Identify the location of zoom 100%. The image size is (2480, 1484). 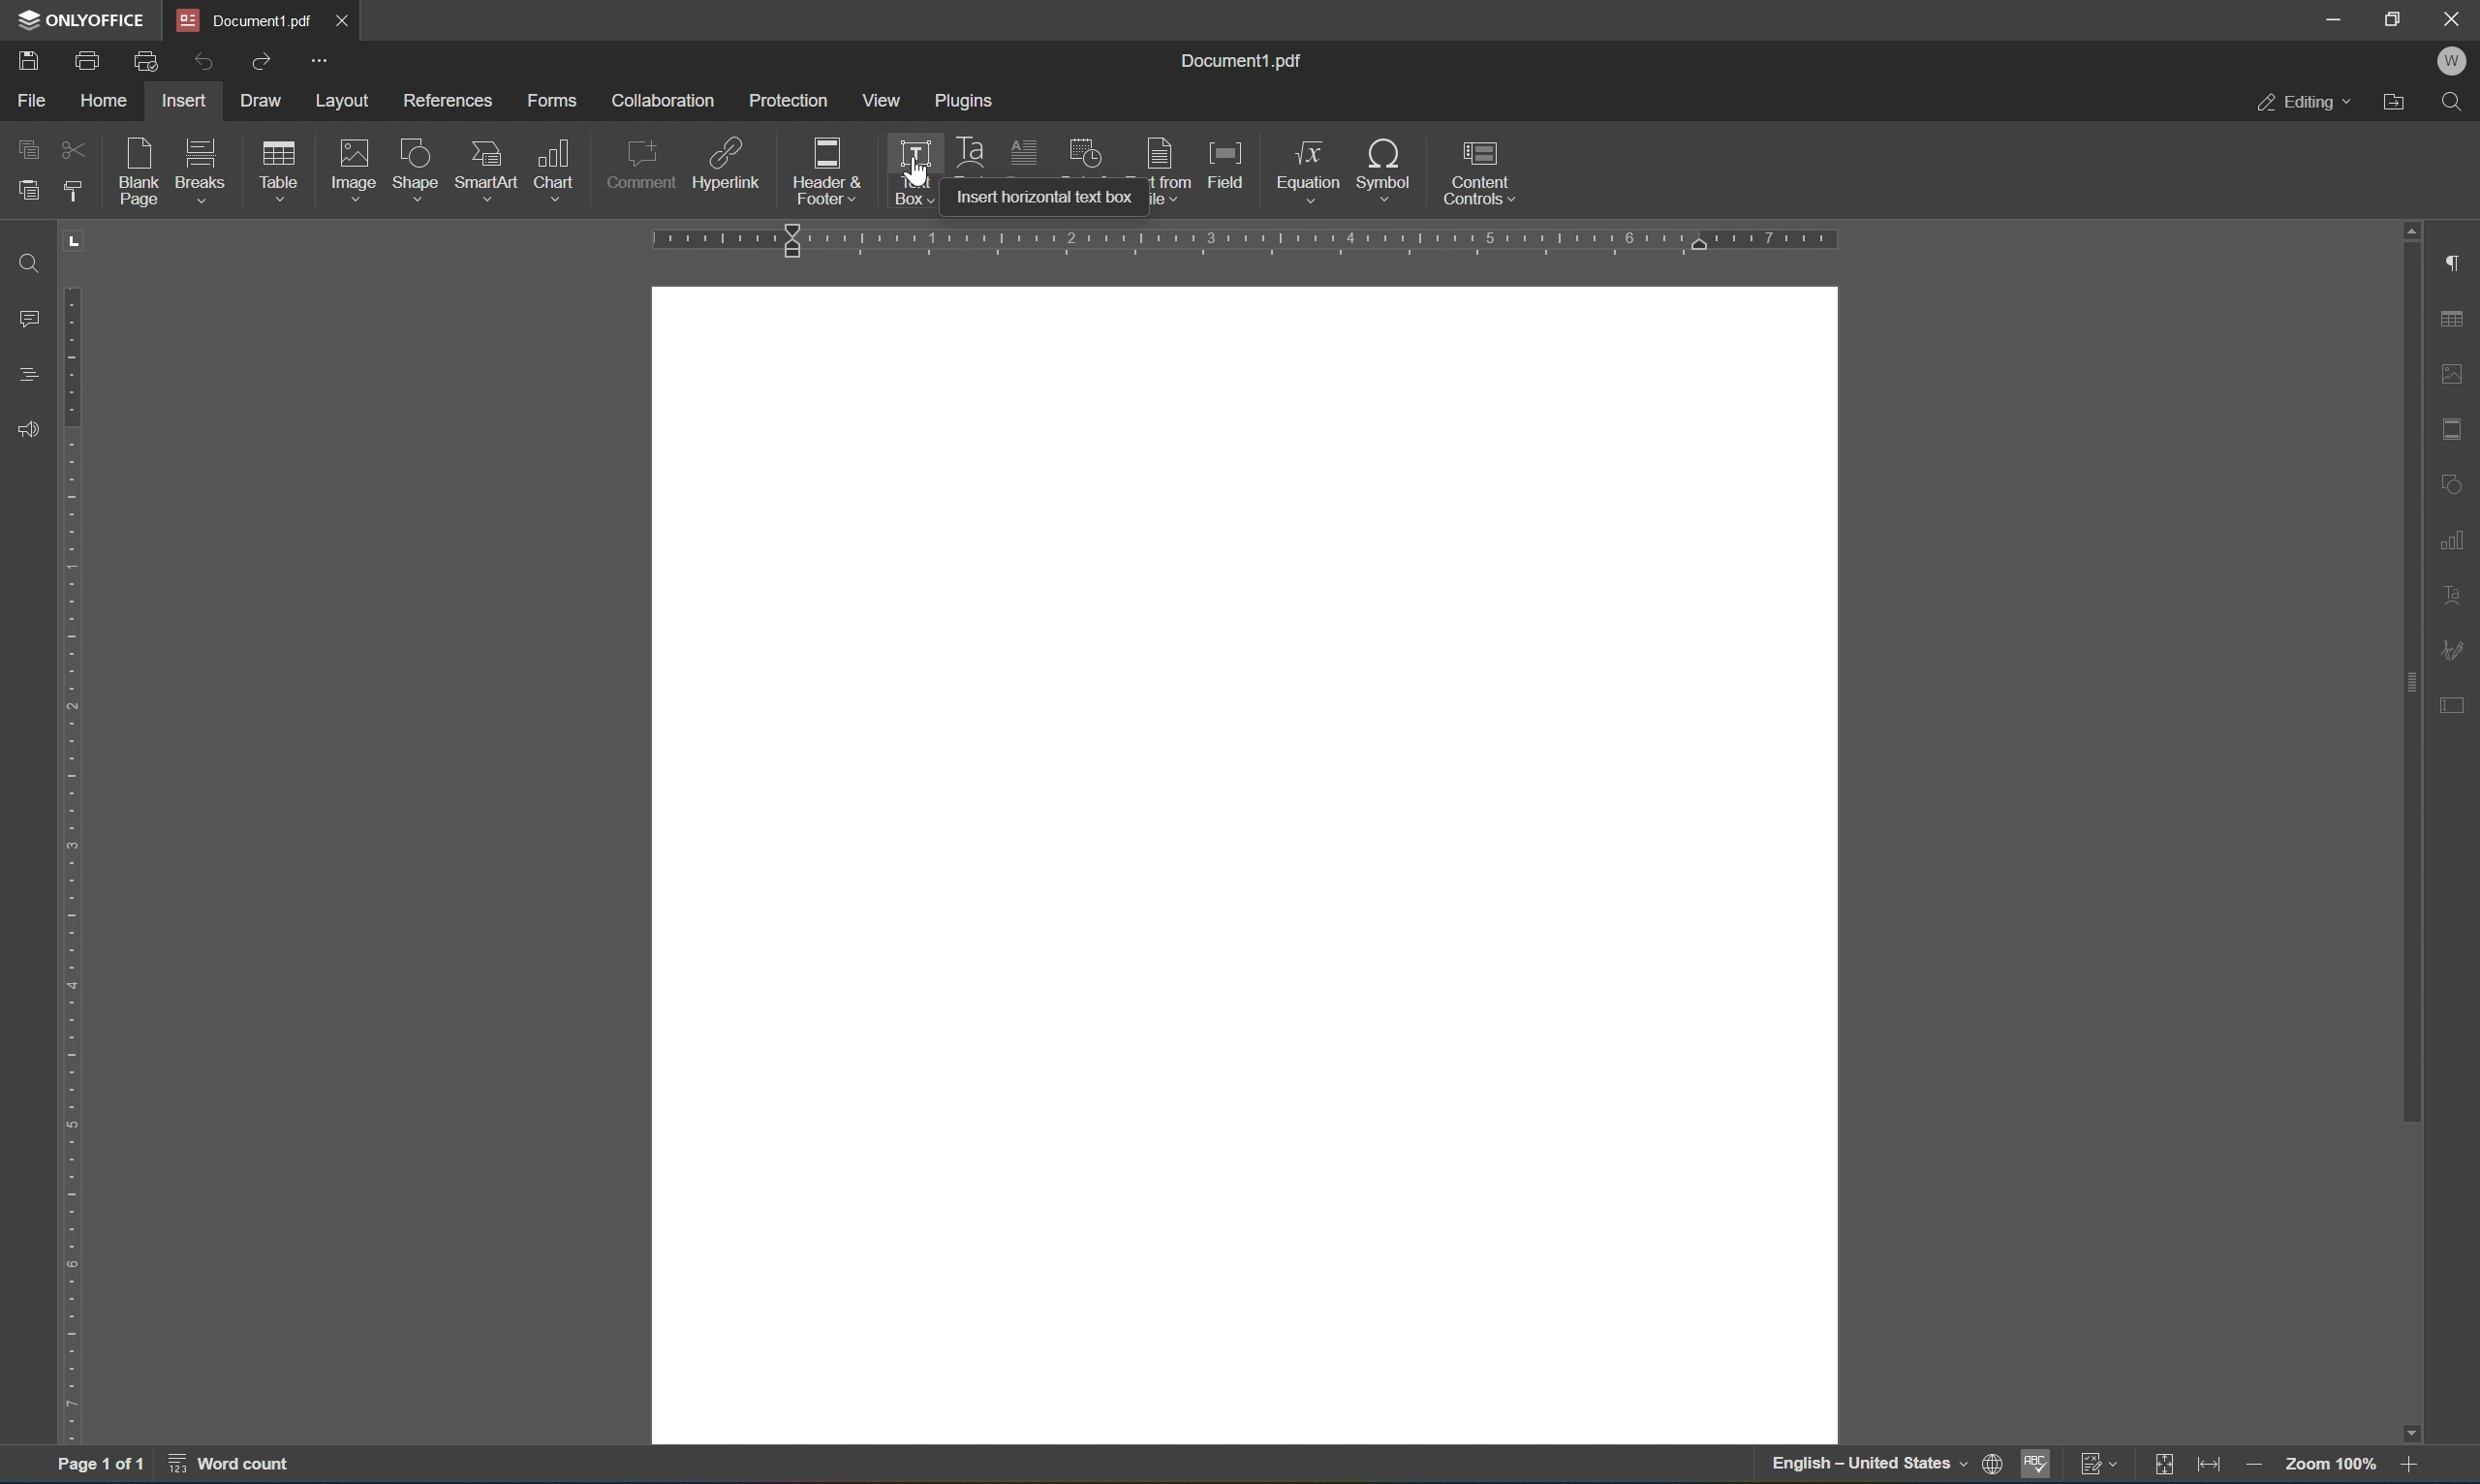
(2331, 1468).